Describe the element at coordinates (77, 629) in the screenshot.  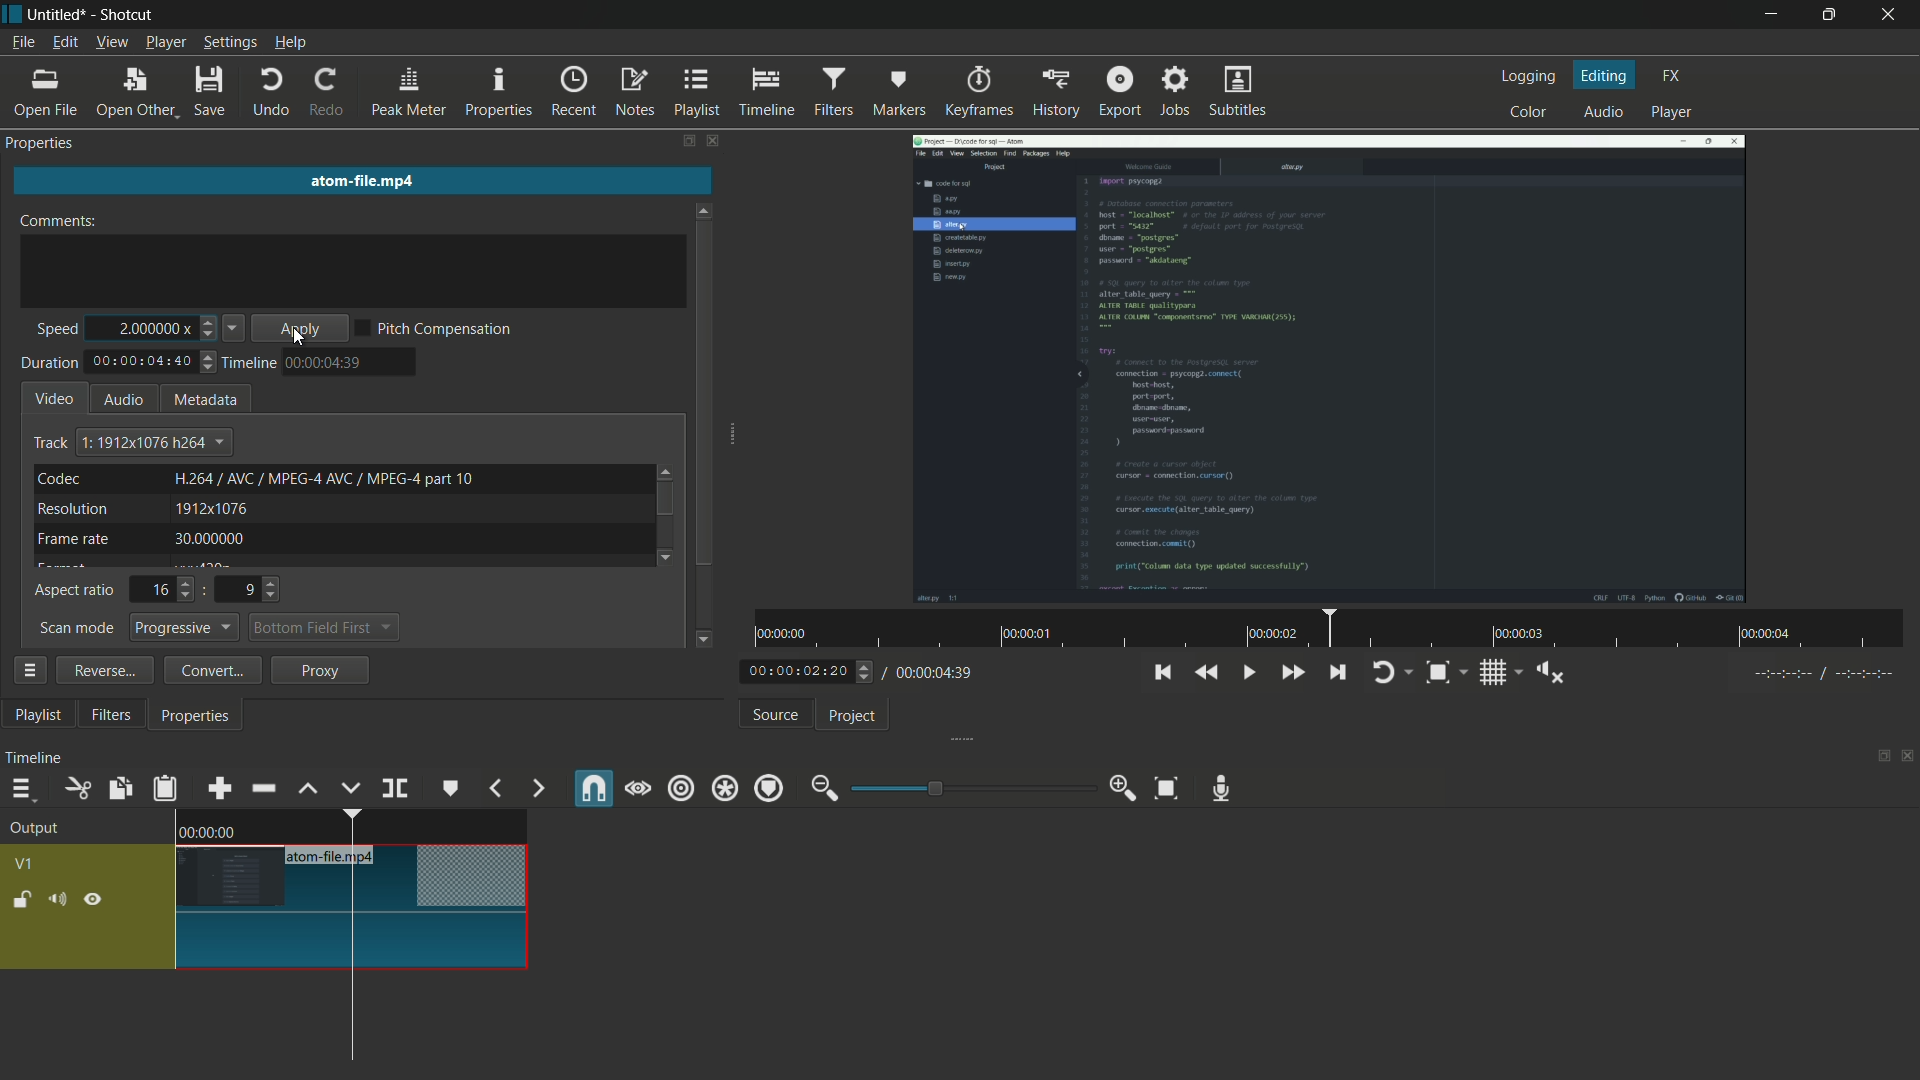
I see `scan mode` at that location.